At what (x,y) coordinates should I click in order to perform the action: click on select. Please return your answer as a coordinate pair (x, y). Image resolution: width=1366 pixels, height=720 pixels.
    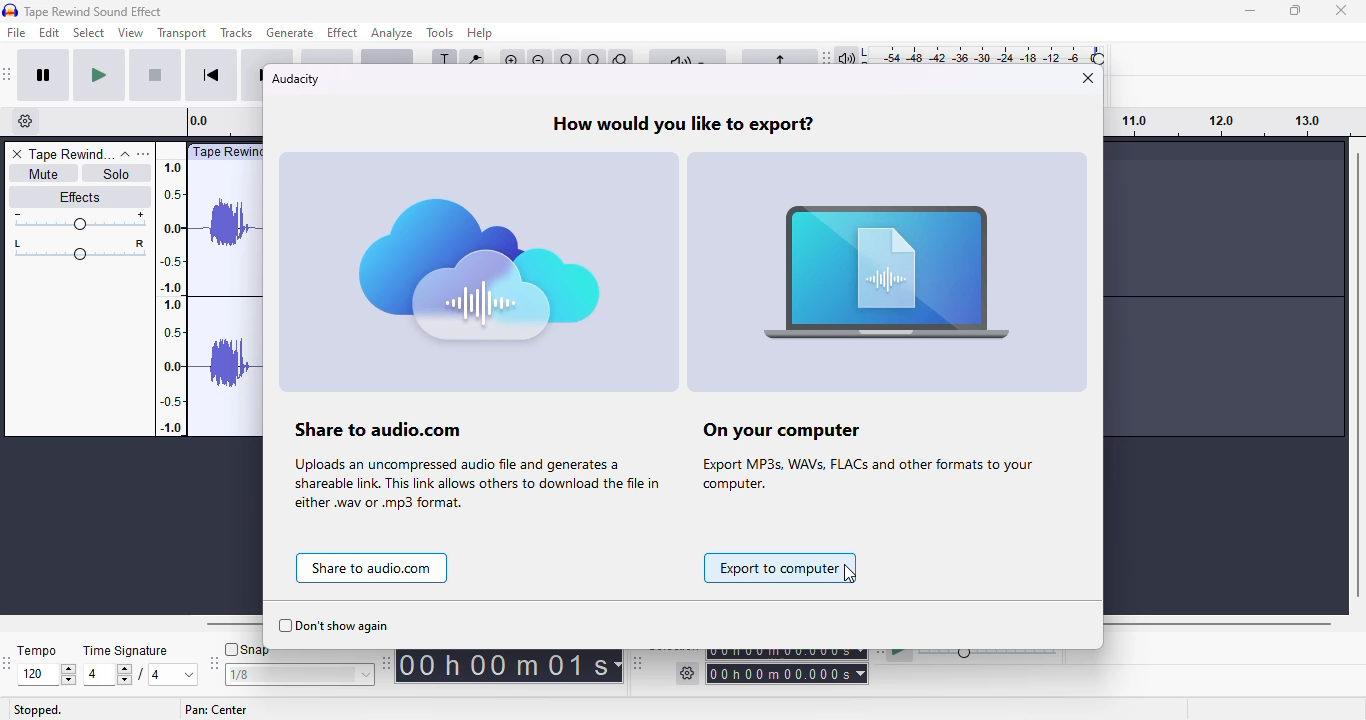
    Looking at the image, I should click on (90, 32).